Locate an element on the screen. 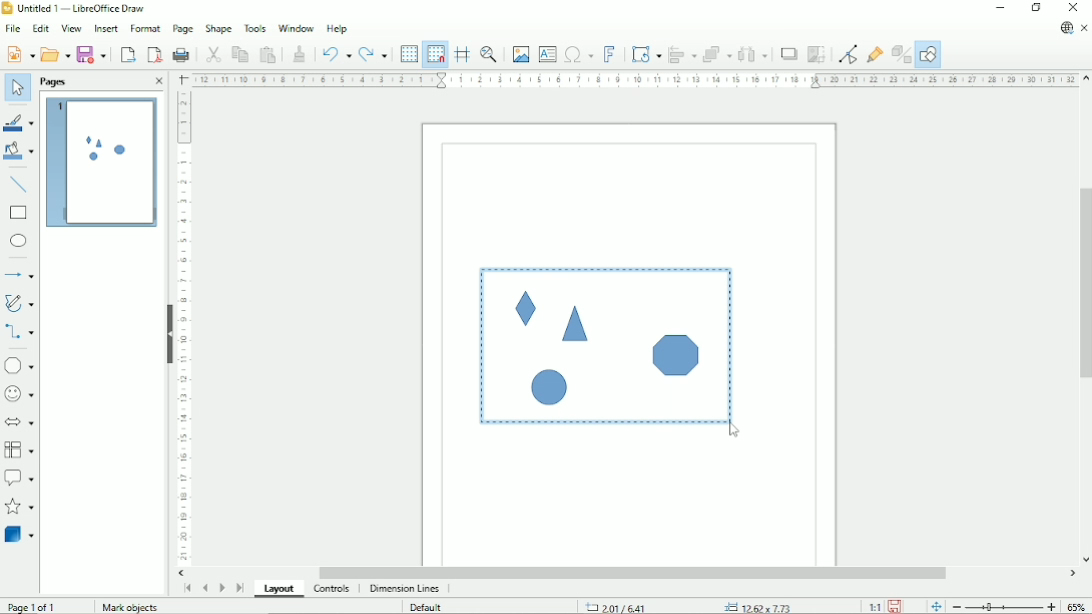 The height and width of the screenshot is (614, 1092). insert fontwork text is located at coordinates (610, 54).